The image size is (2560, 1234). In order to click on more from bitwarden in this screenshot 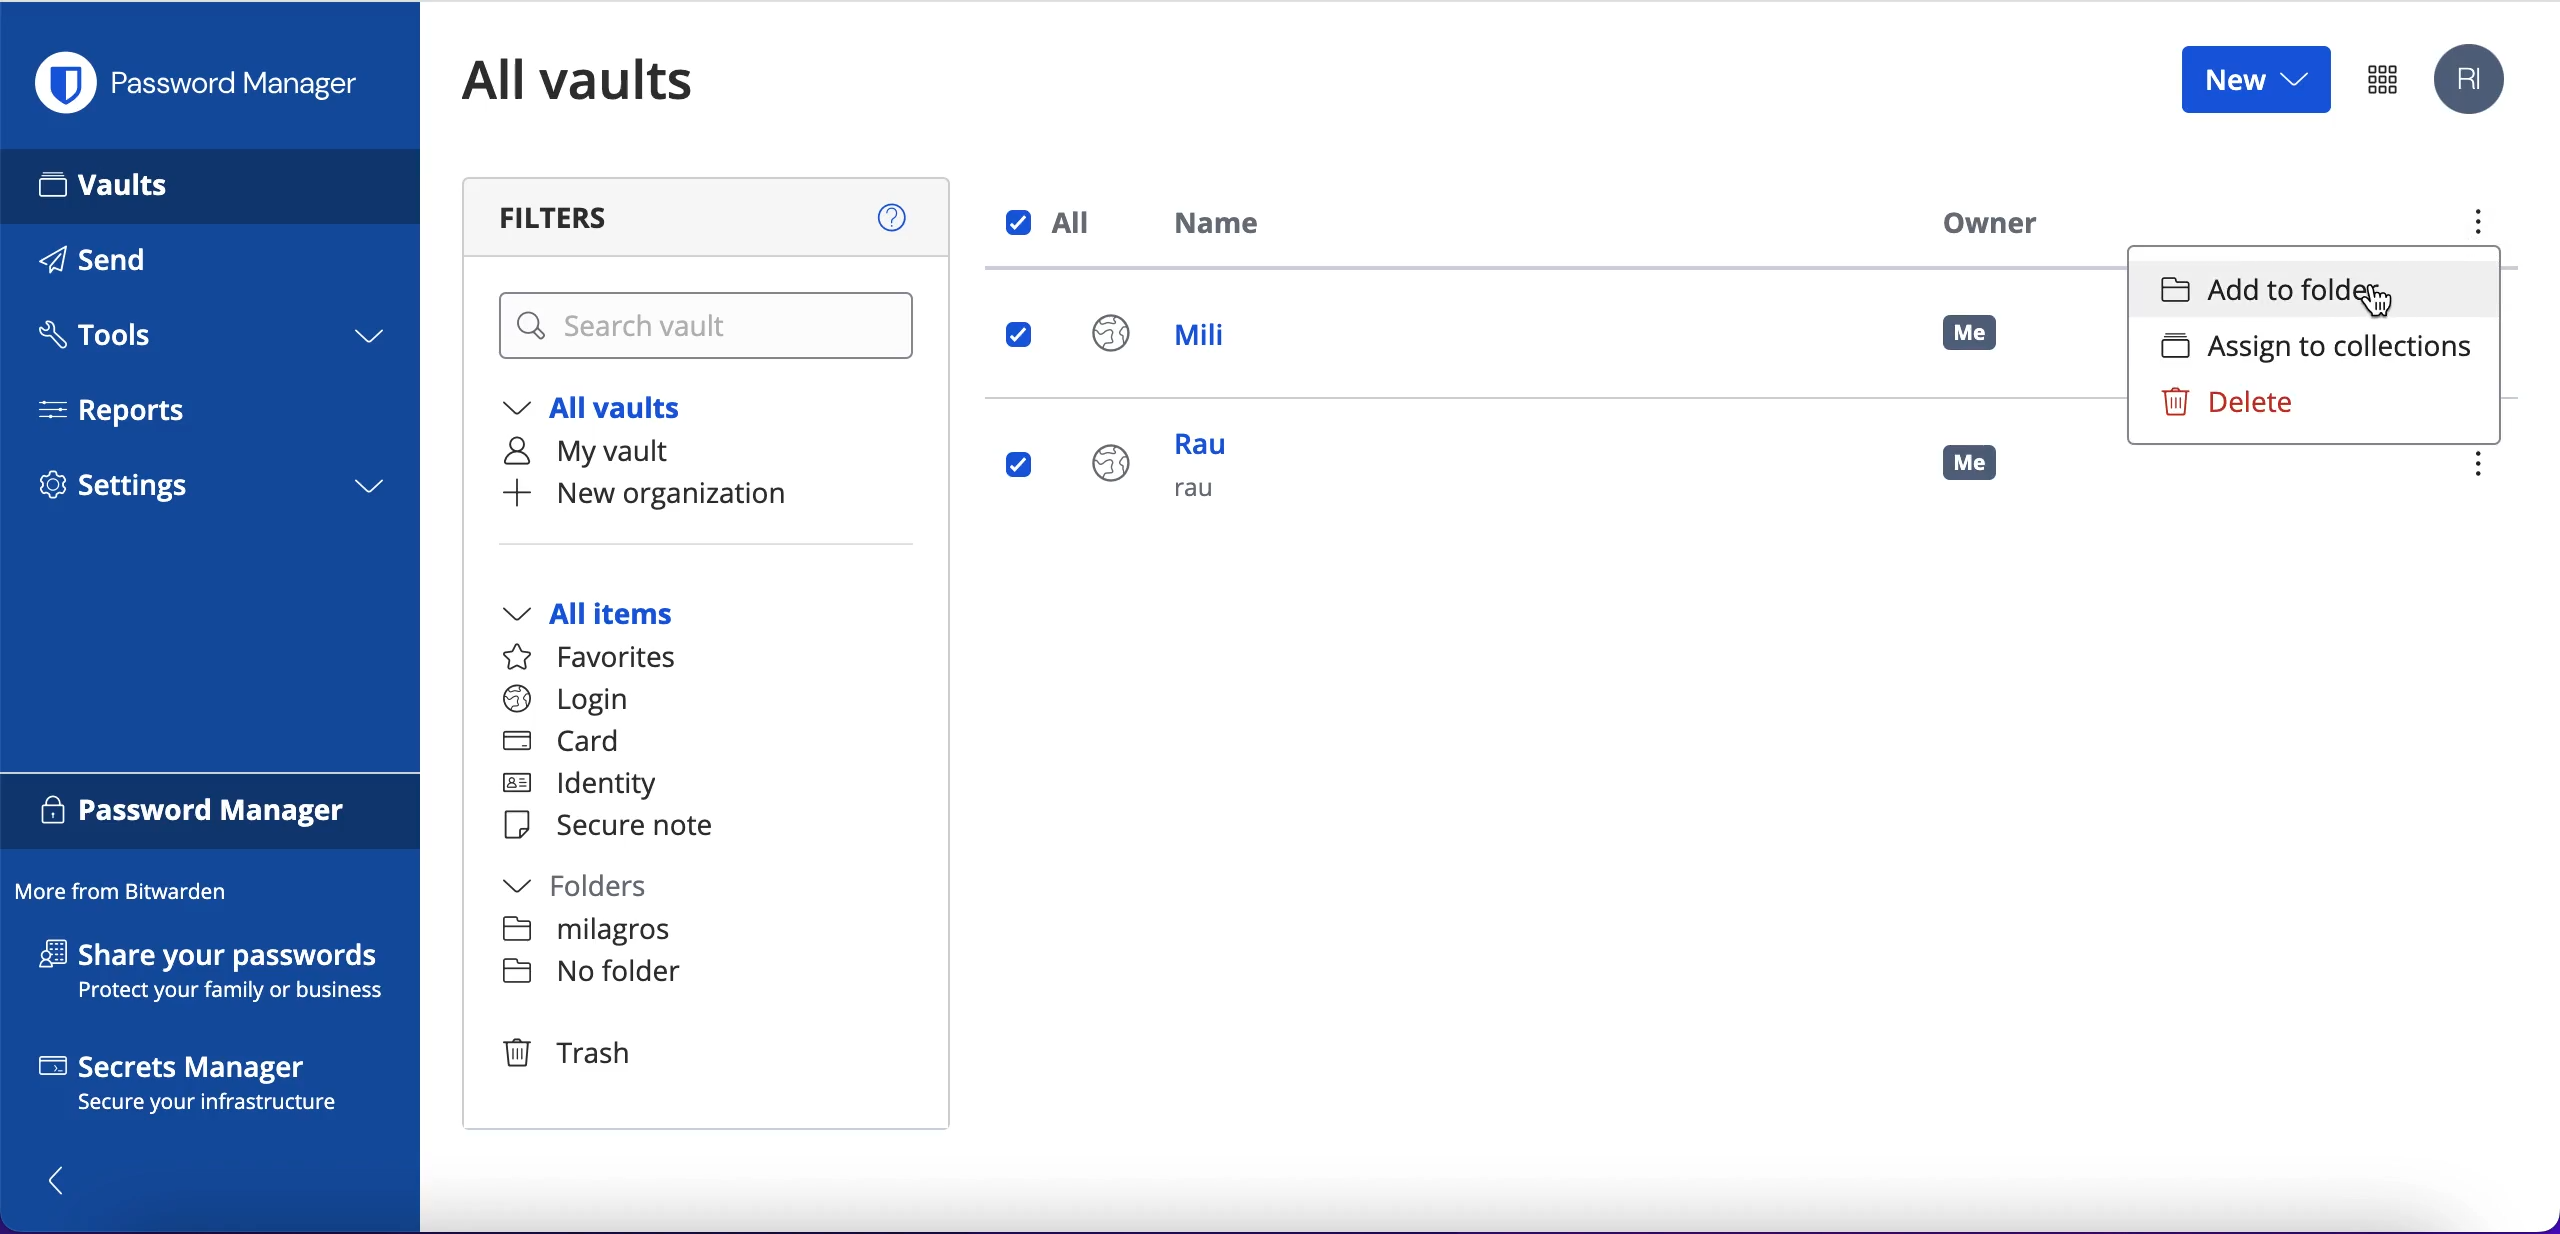, I will do `click(131, 893)`.